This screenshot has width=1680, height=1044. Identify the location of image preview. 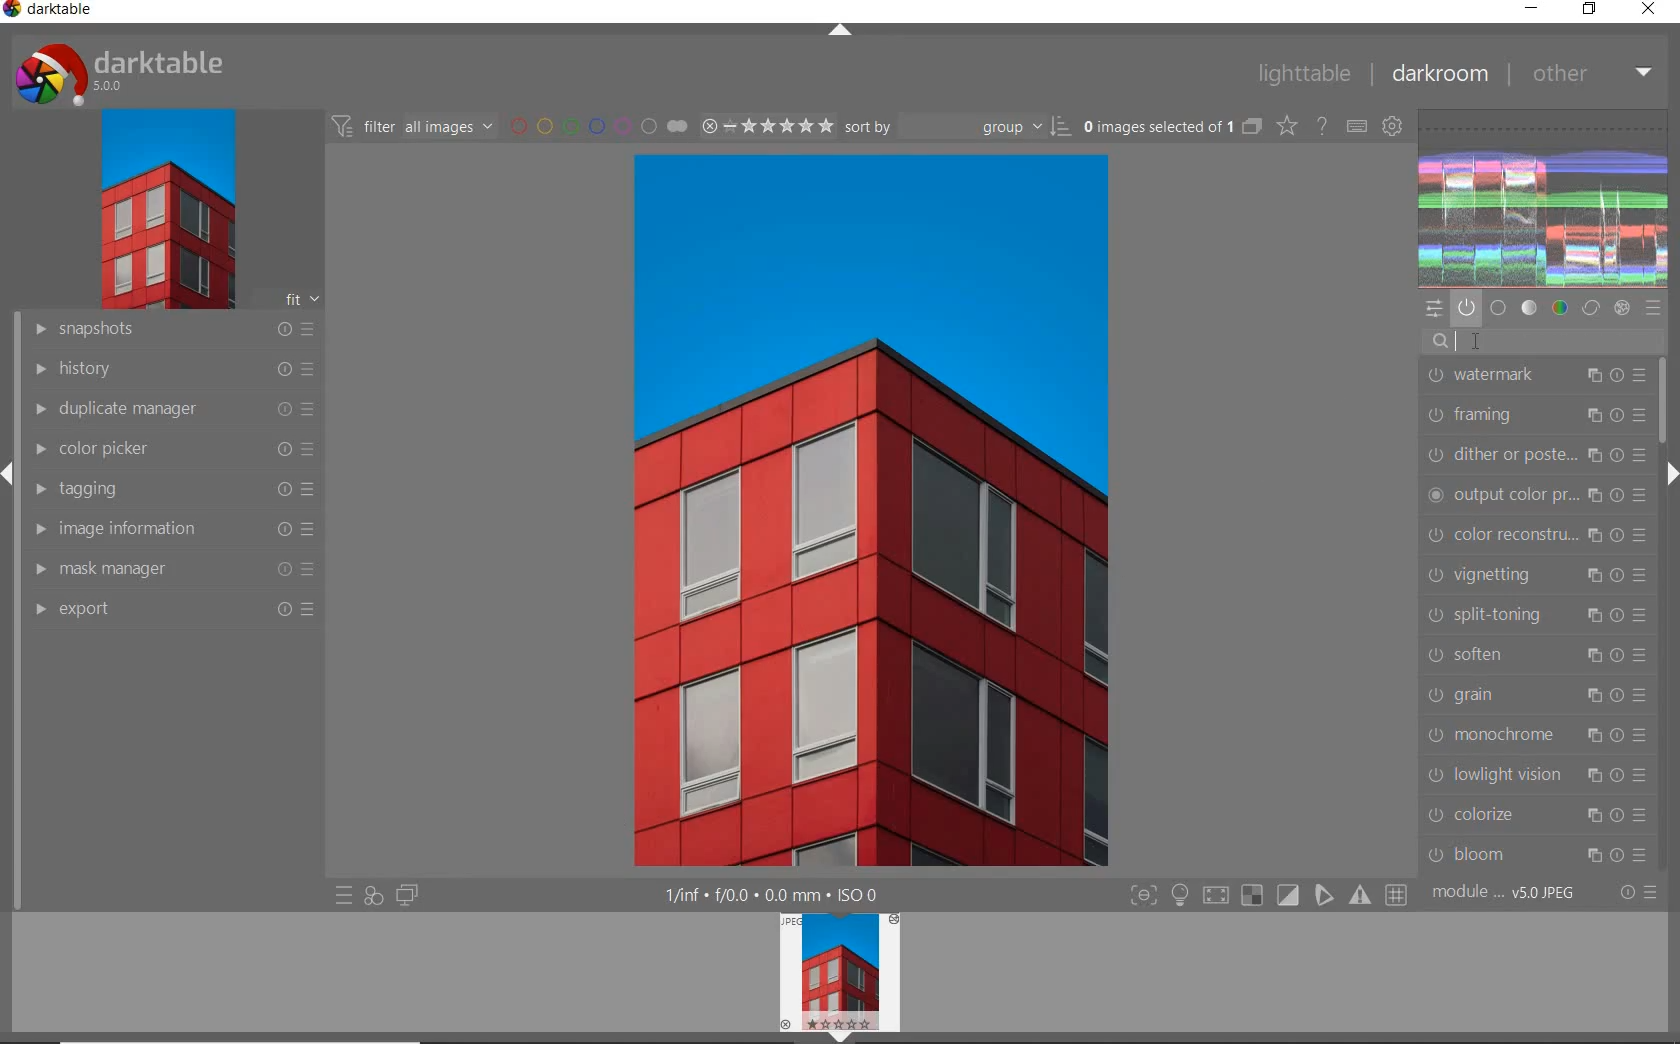
(838, 978).